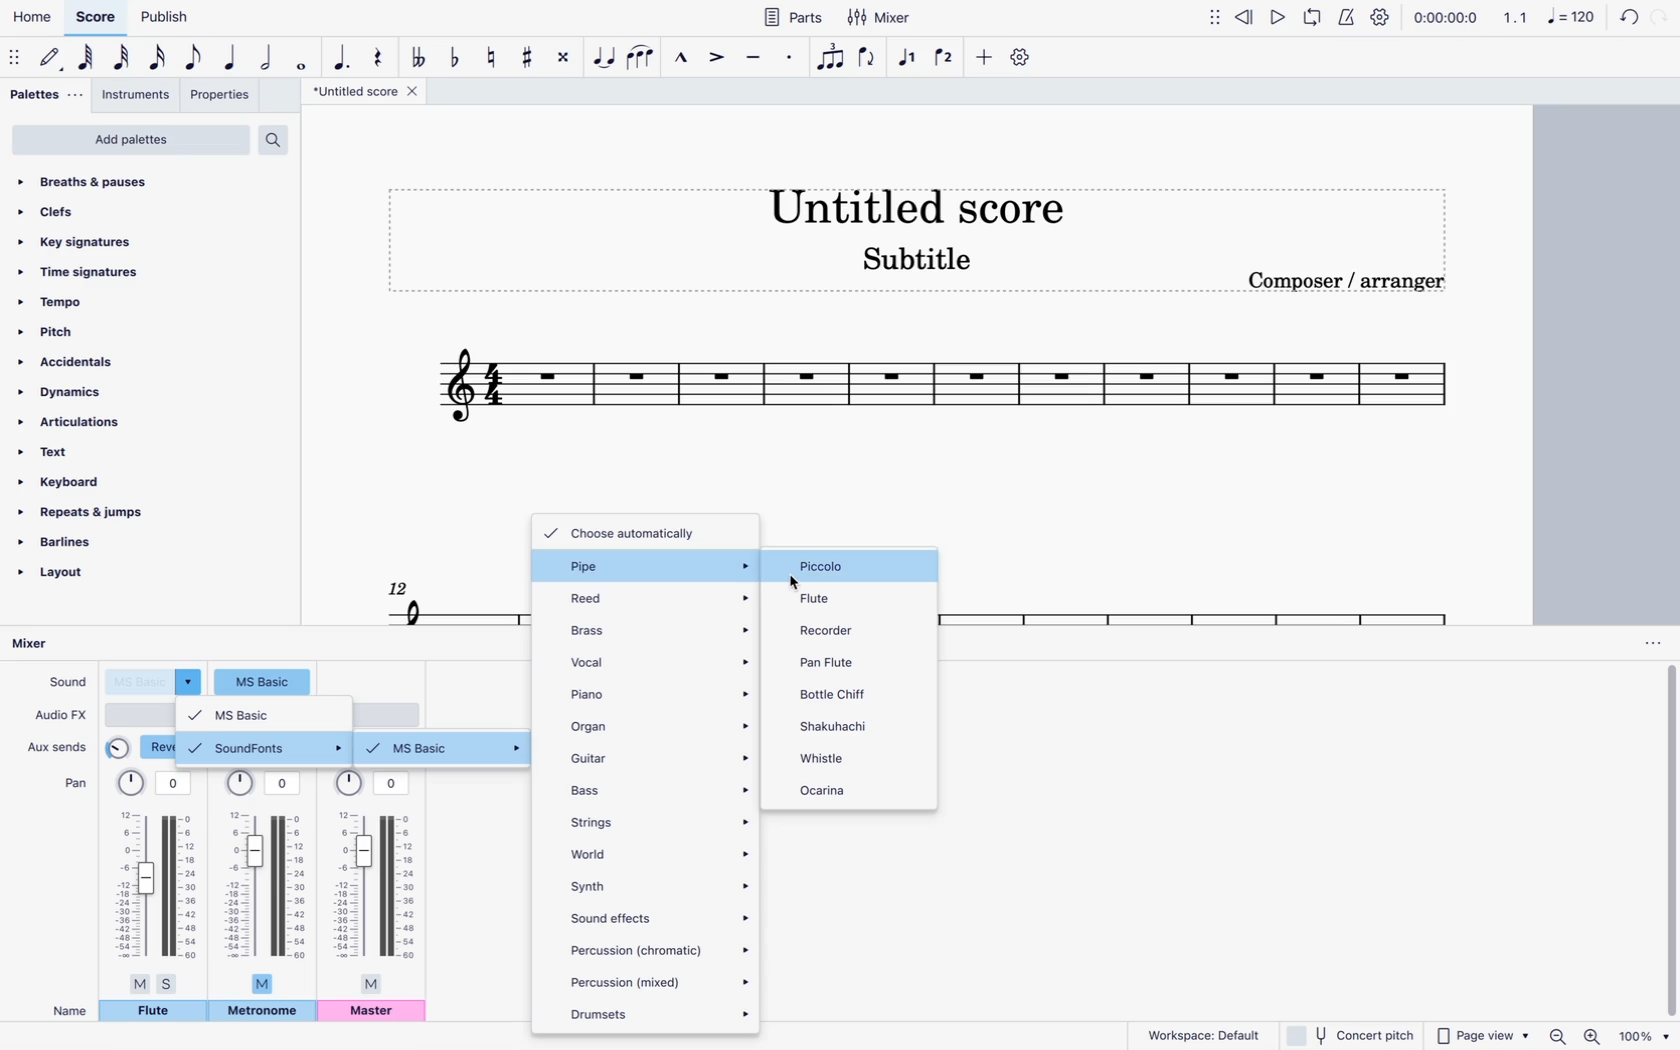 This screenshot has width=1680, height=1050. I want to click on move, so click(16, 56).